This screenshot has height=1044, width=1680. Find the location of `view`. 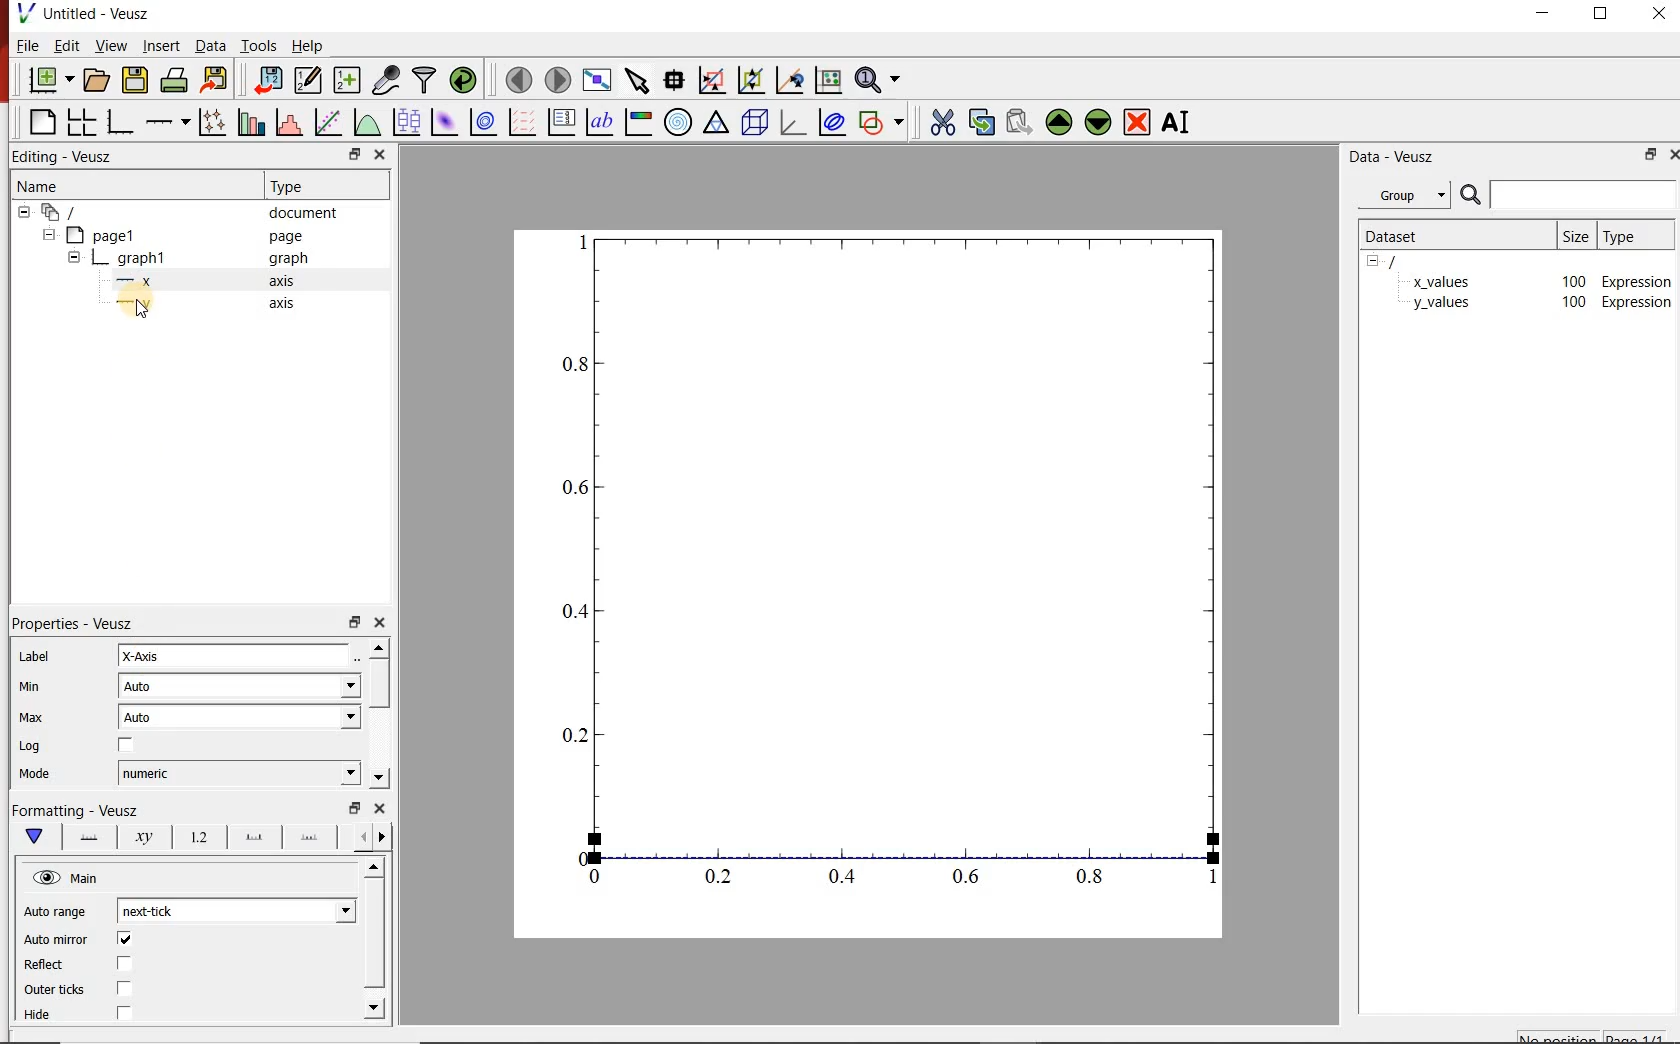

view is located at coordinates (112, 45).